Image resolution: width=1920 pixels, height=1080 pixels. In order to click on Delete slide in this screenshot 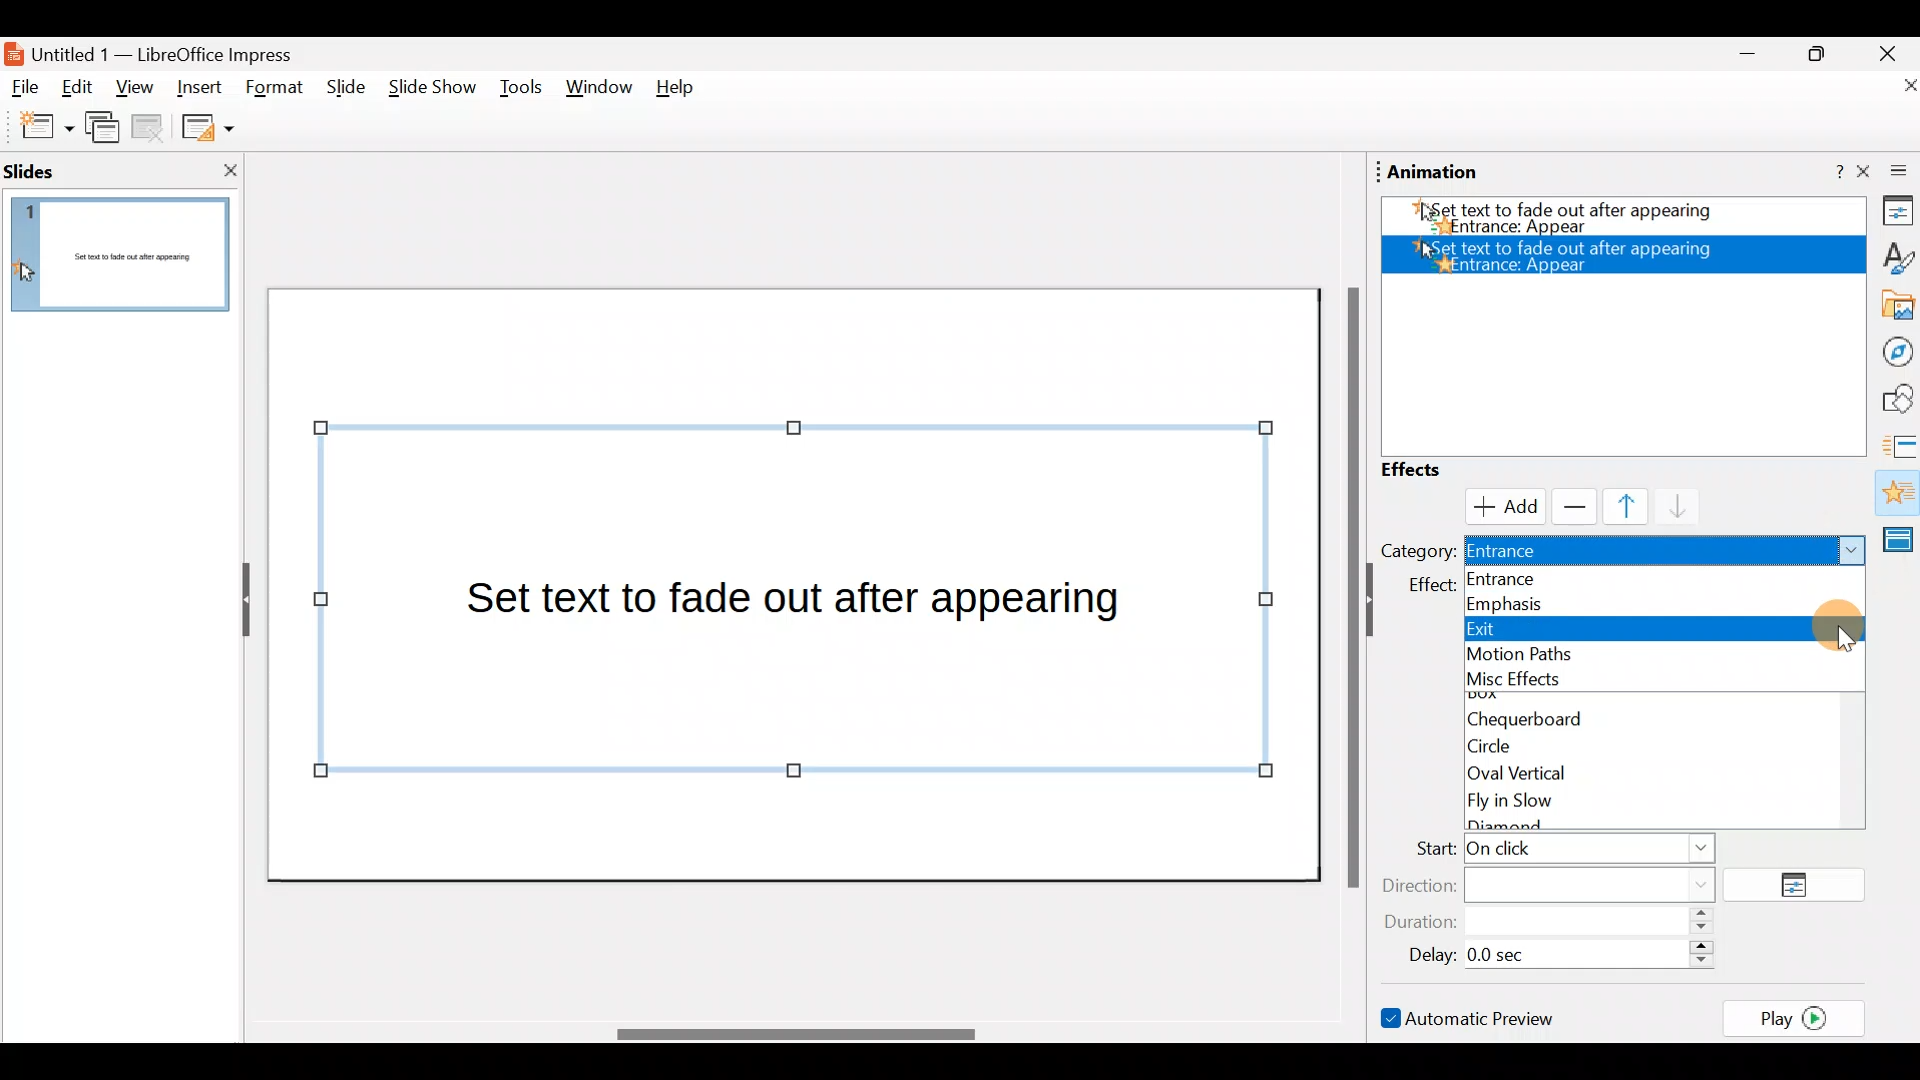, I will do `click(151, 130)`.